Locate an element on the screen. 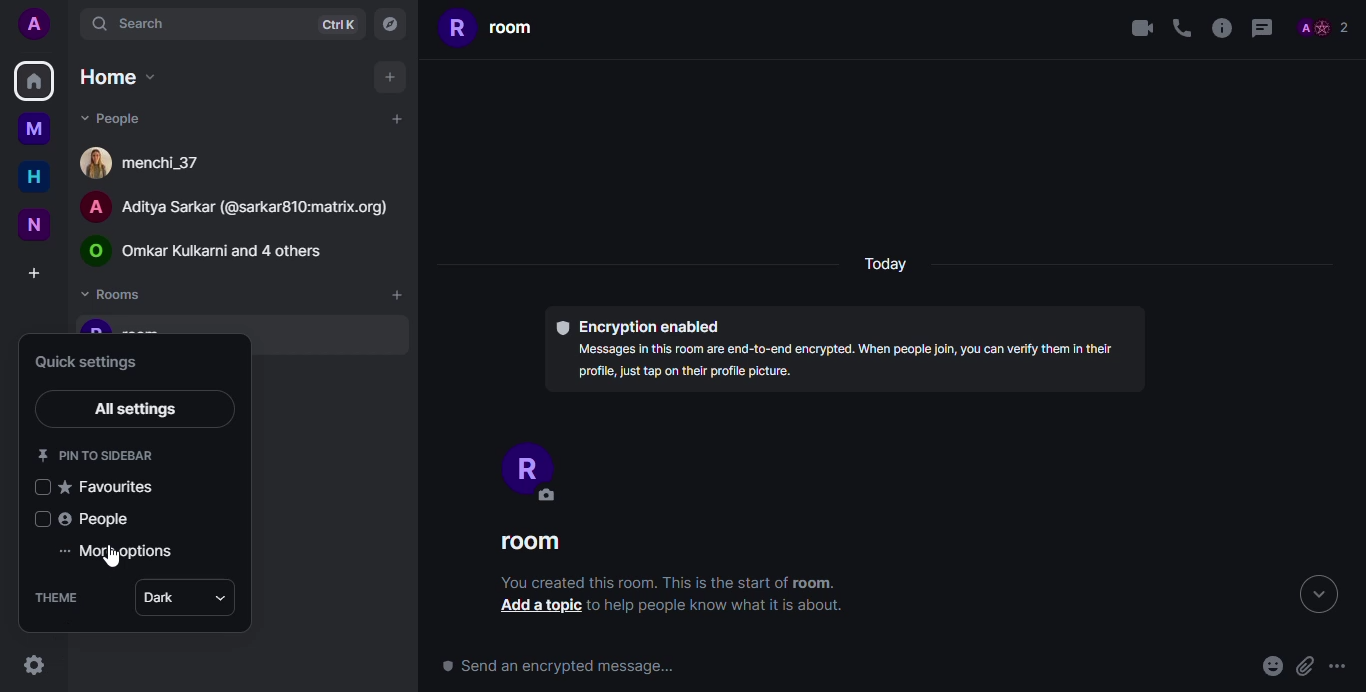 This screenshot has height=692, width=1366. send message is located at coordinates (556, 666).